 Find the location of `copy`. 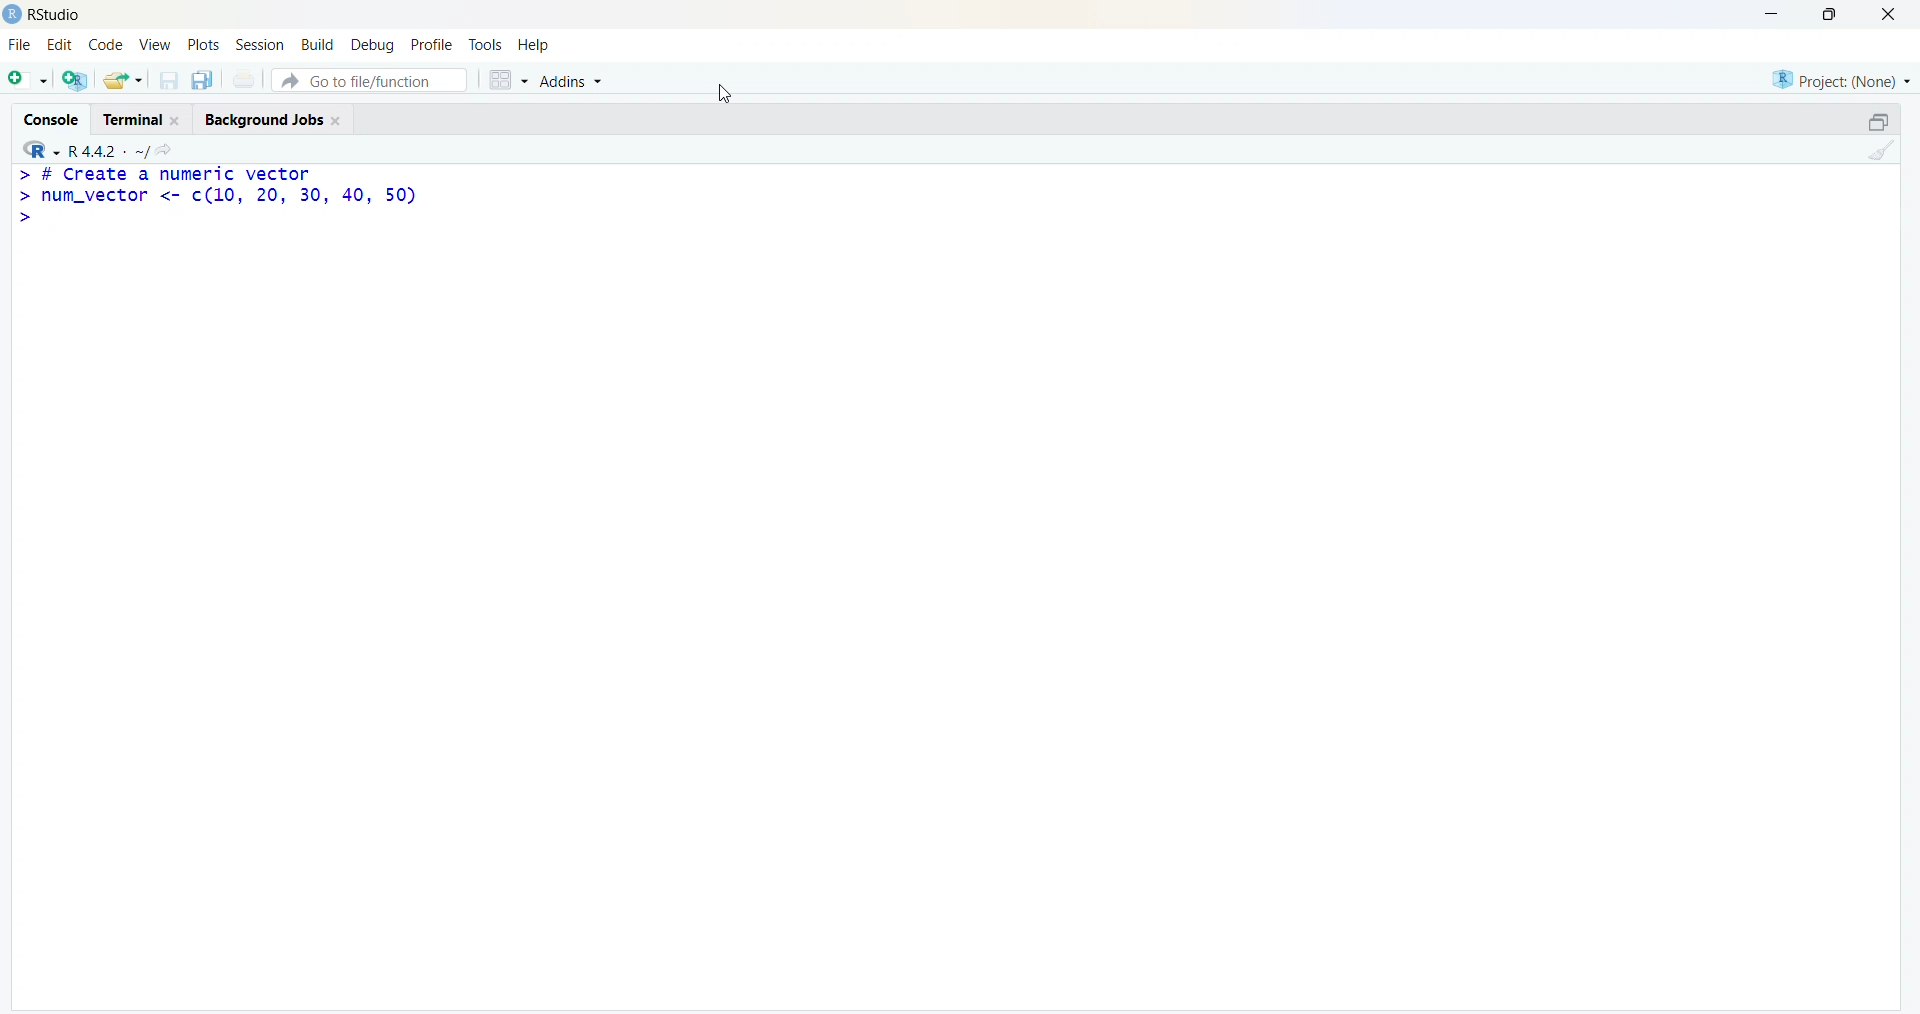

copy is located at coordinates (202, 80).